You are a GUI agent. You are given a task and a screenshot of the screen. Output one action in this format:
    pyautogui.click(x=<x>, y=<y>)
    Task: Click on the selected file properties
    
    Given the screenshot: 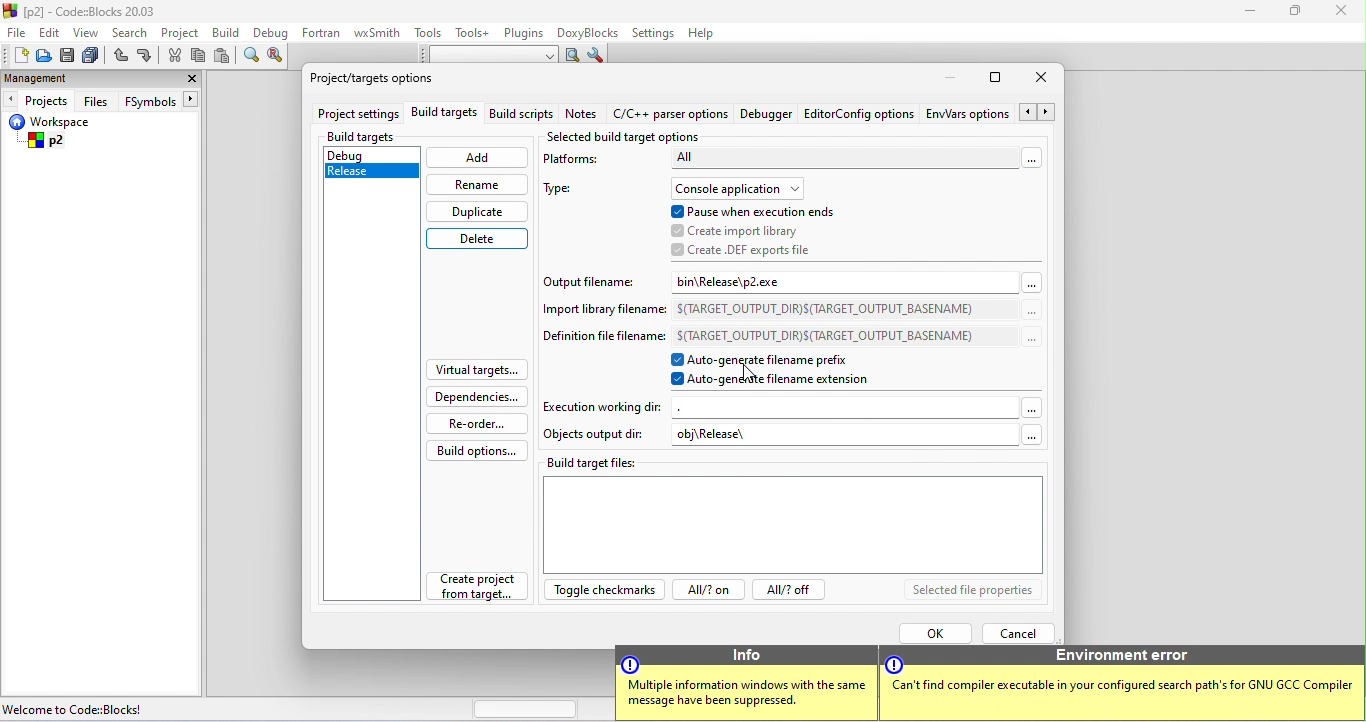 What is the action you would take?
    pyautogui.click(x=971, y=591)
    